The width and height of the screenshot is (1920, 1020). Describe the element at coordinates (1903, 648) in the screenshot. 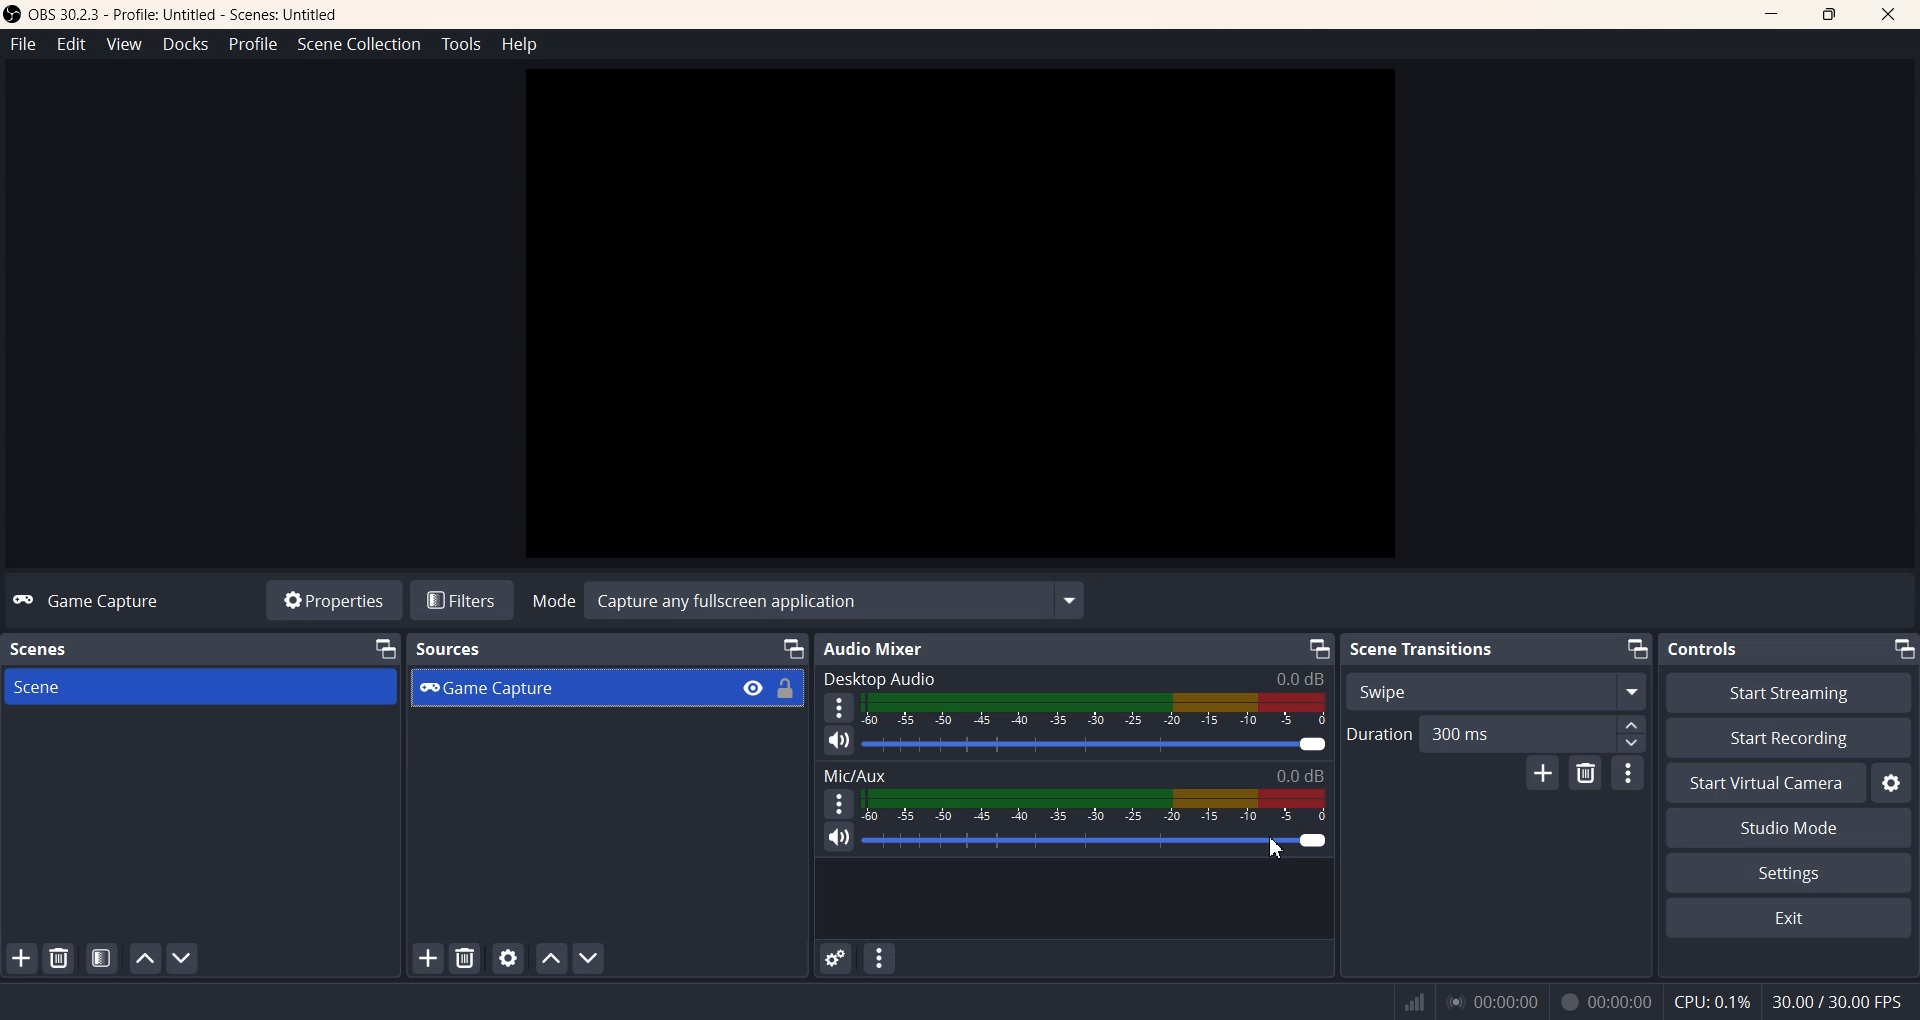

I see `Minimize` at that location.